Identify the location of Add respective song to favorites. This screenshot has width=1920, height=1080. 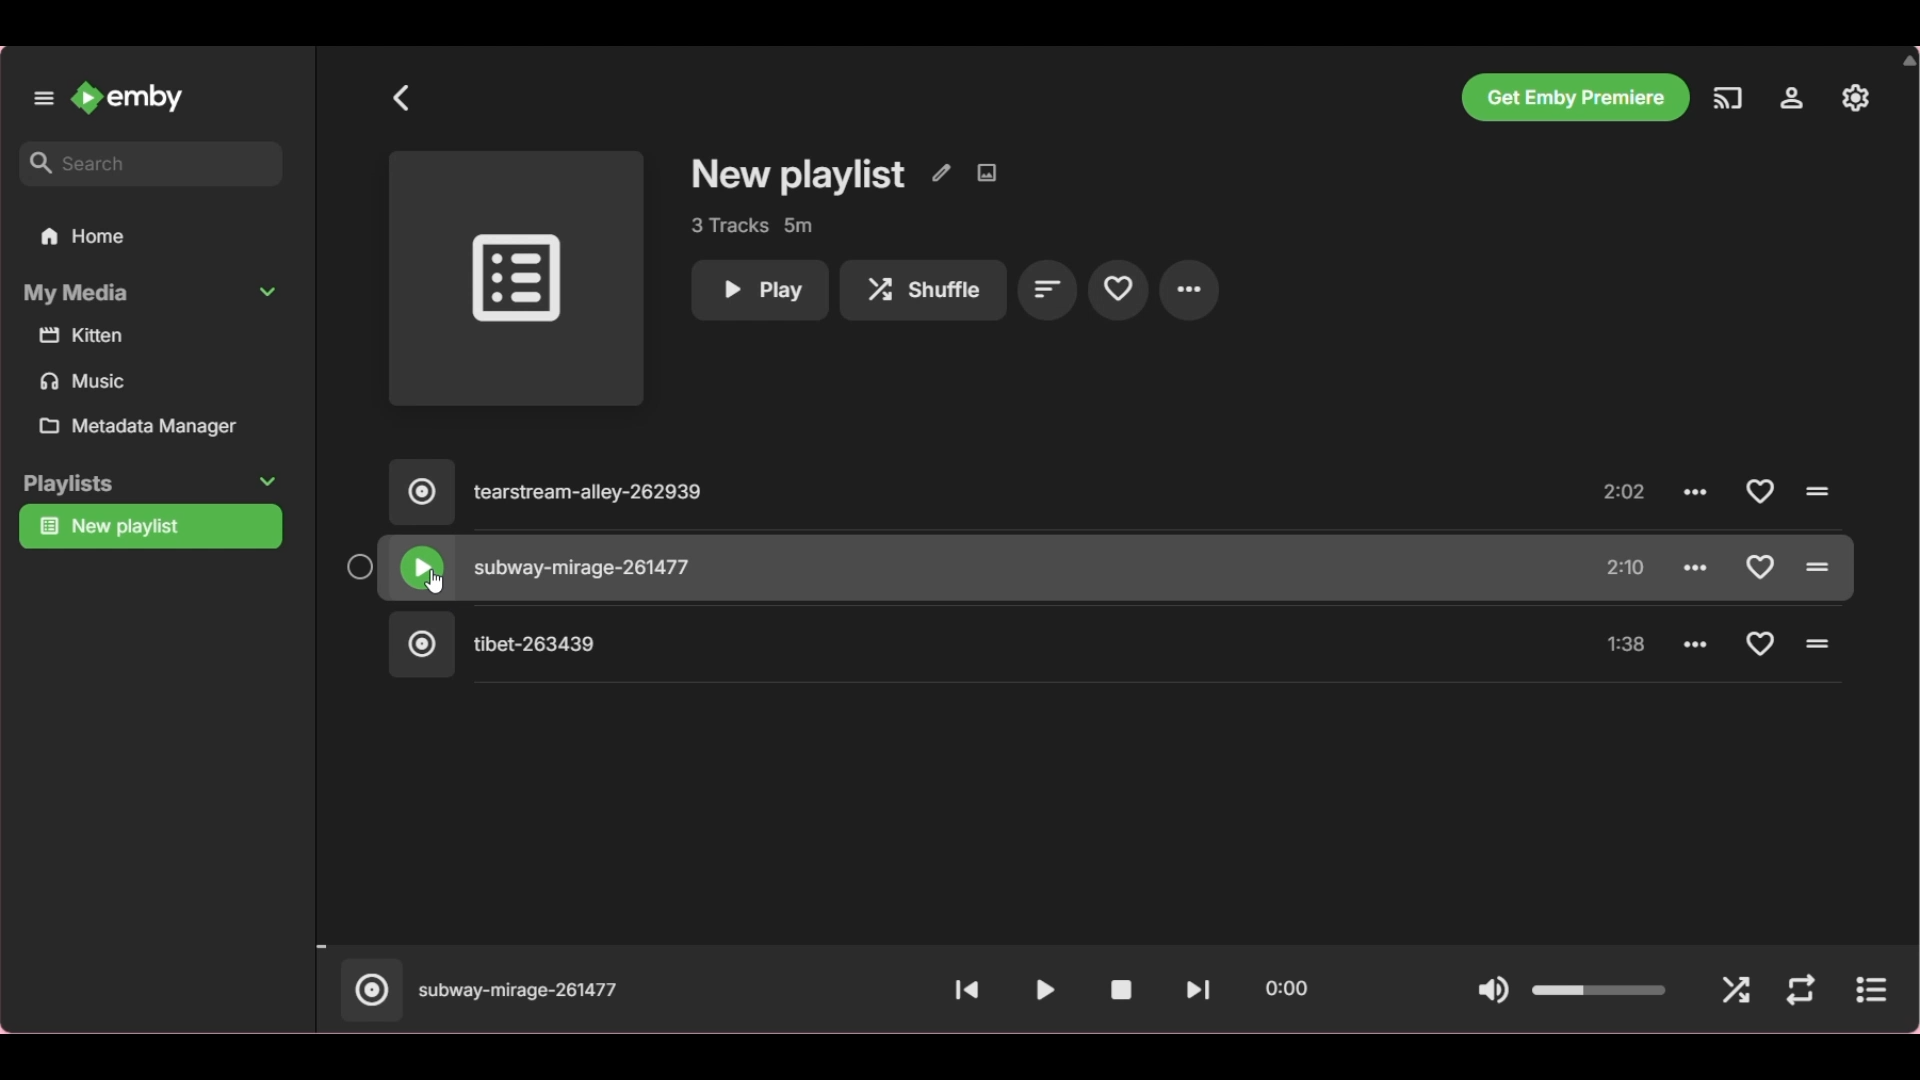
(1758, 566).